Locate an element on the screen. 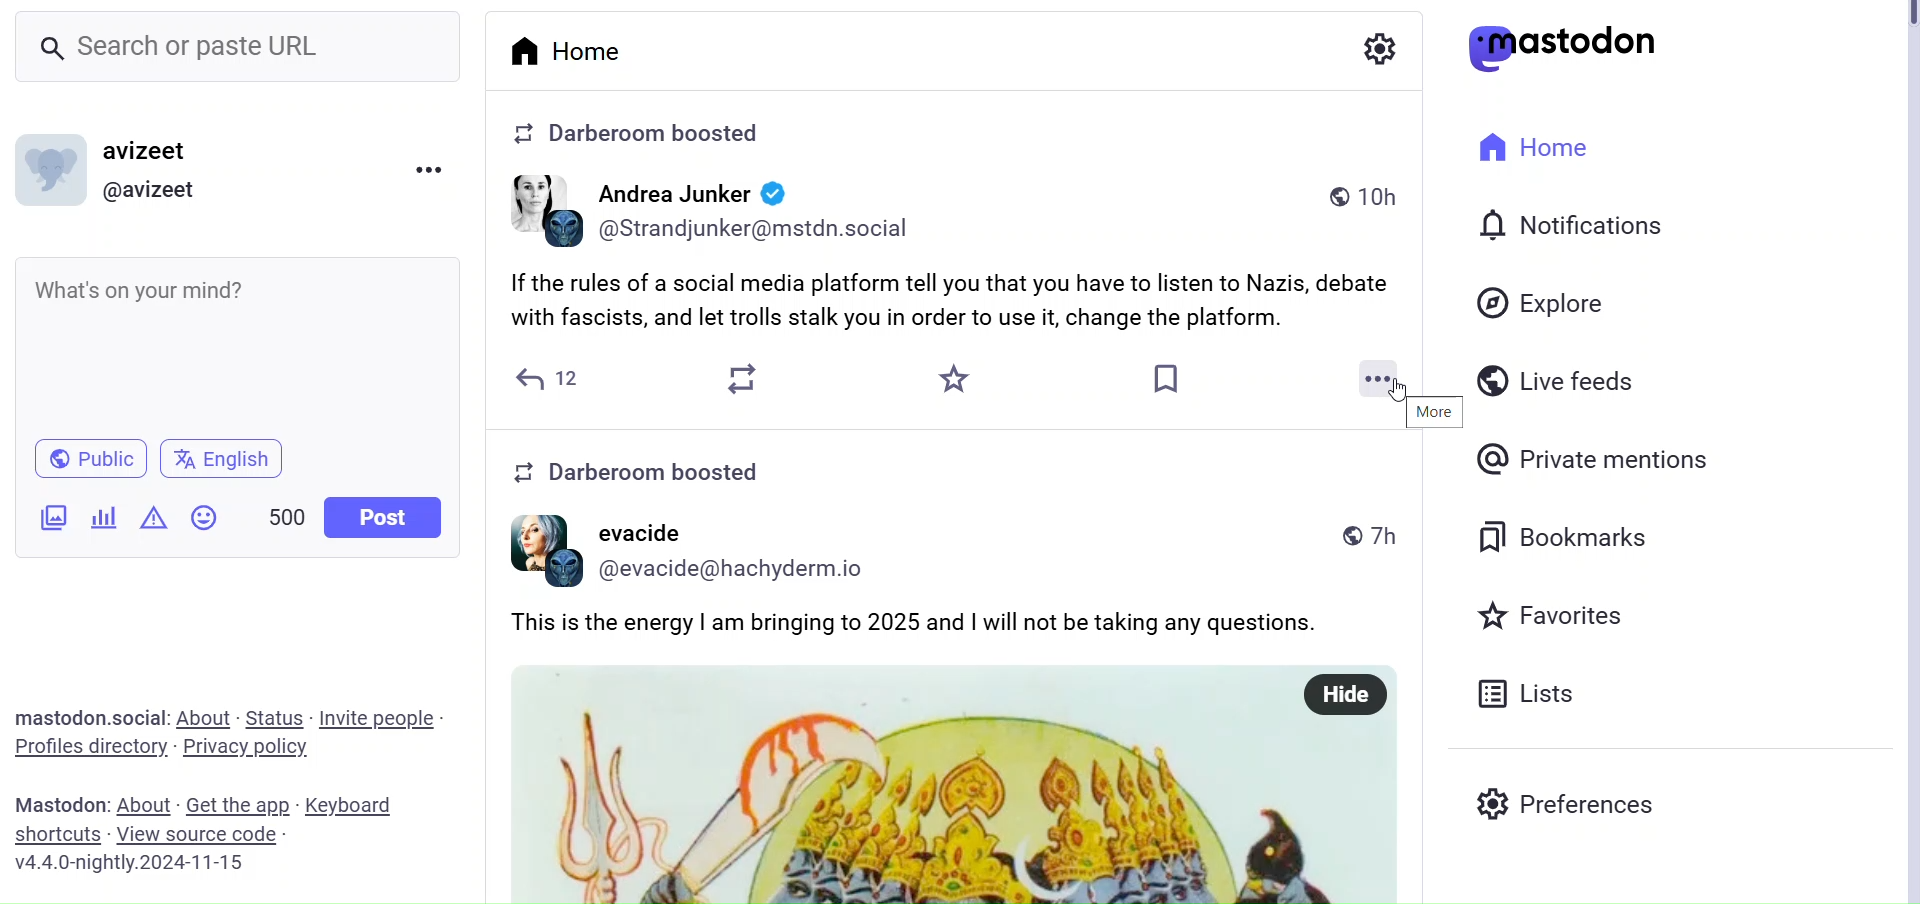 This screenshot has height=904, width=1920. Emojis is located at coordinates (206, 515).